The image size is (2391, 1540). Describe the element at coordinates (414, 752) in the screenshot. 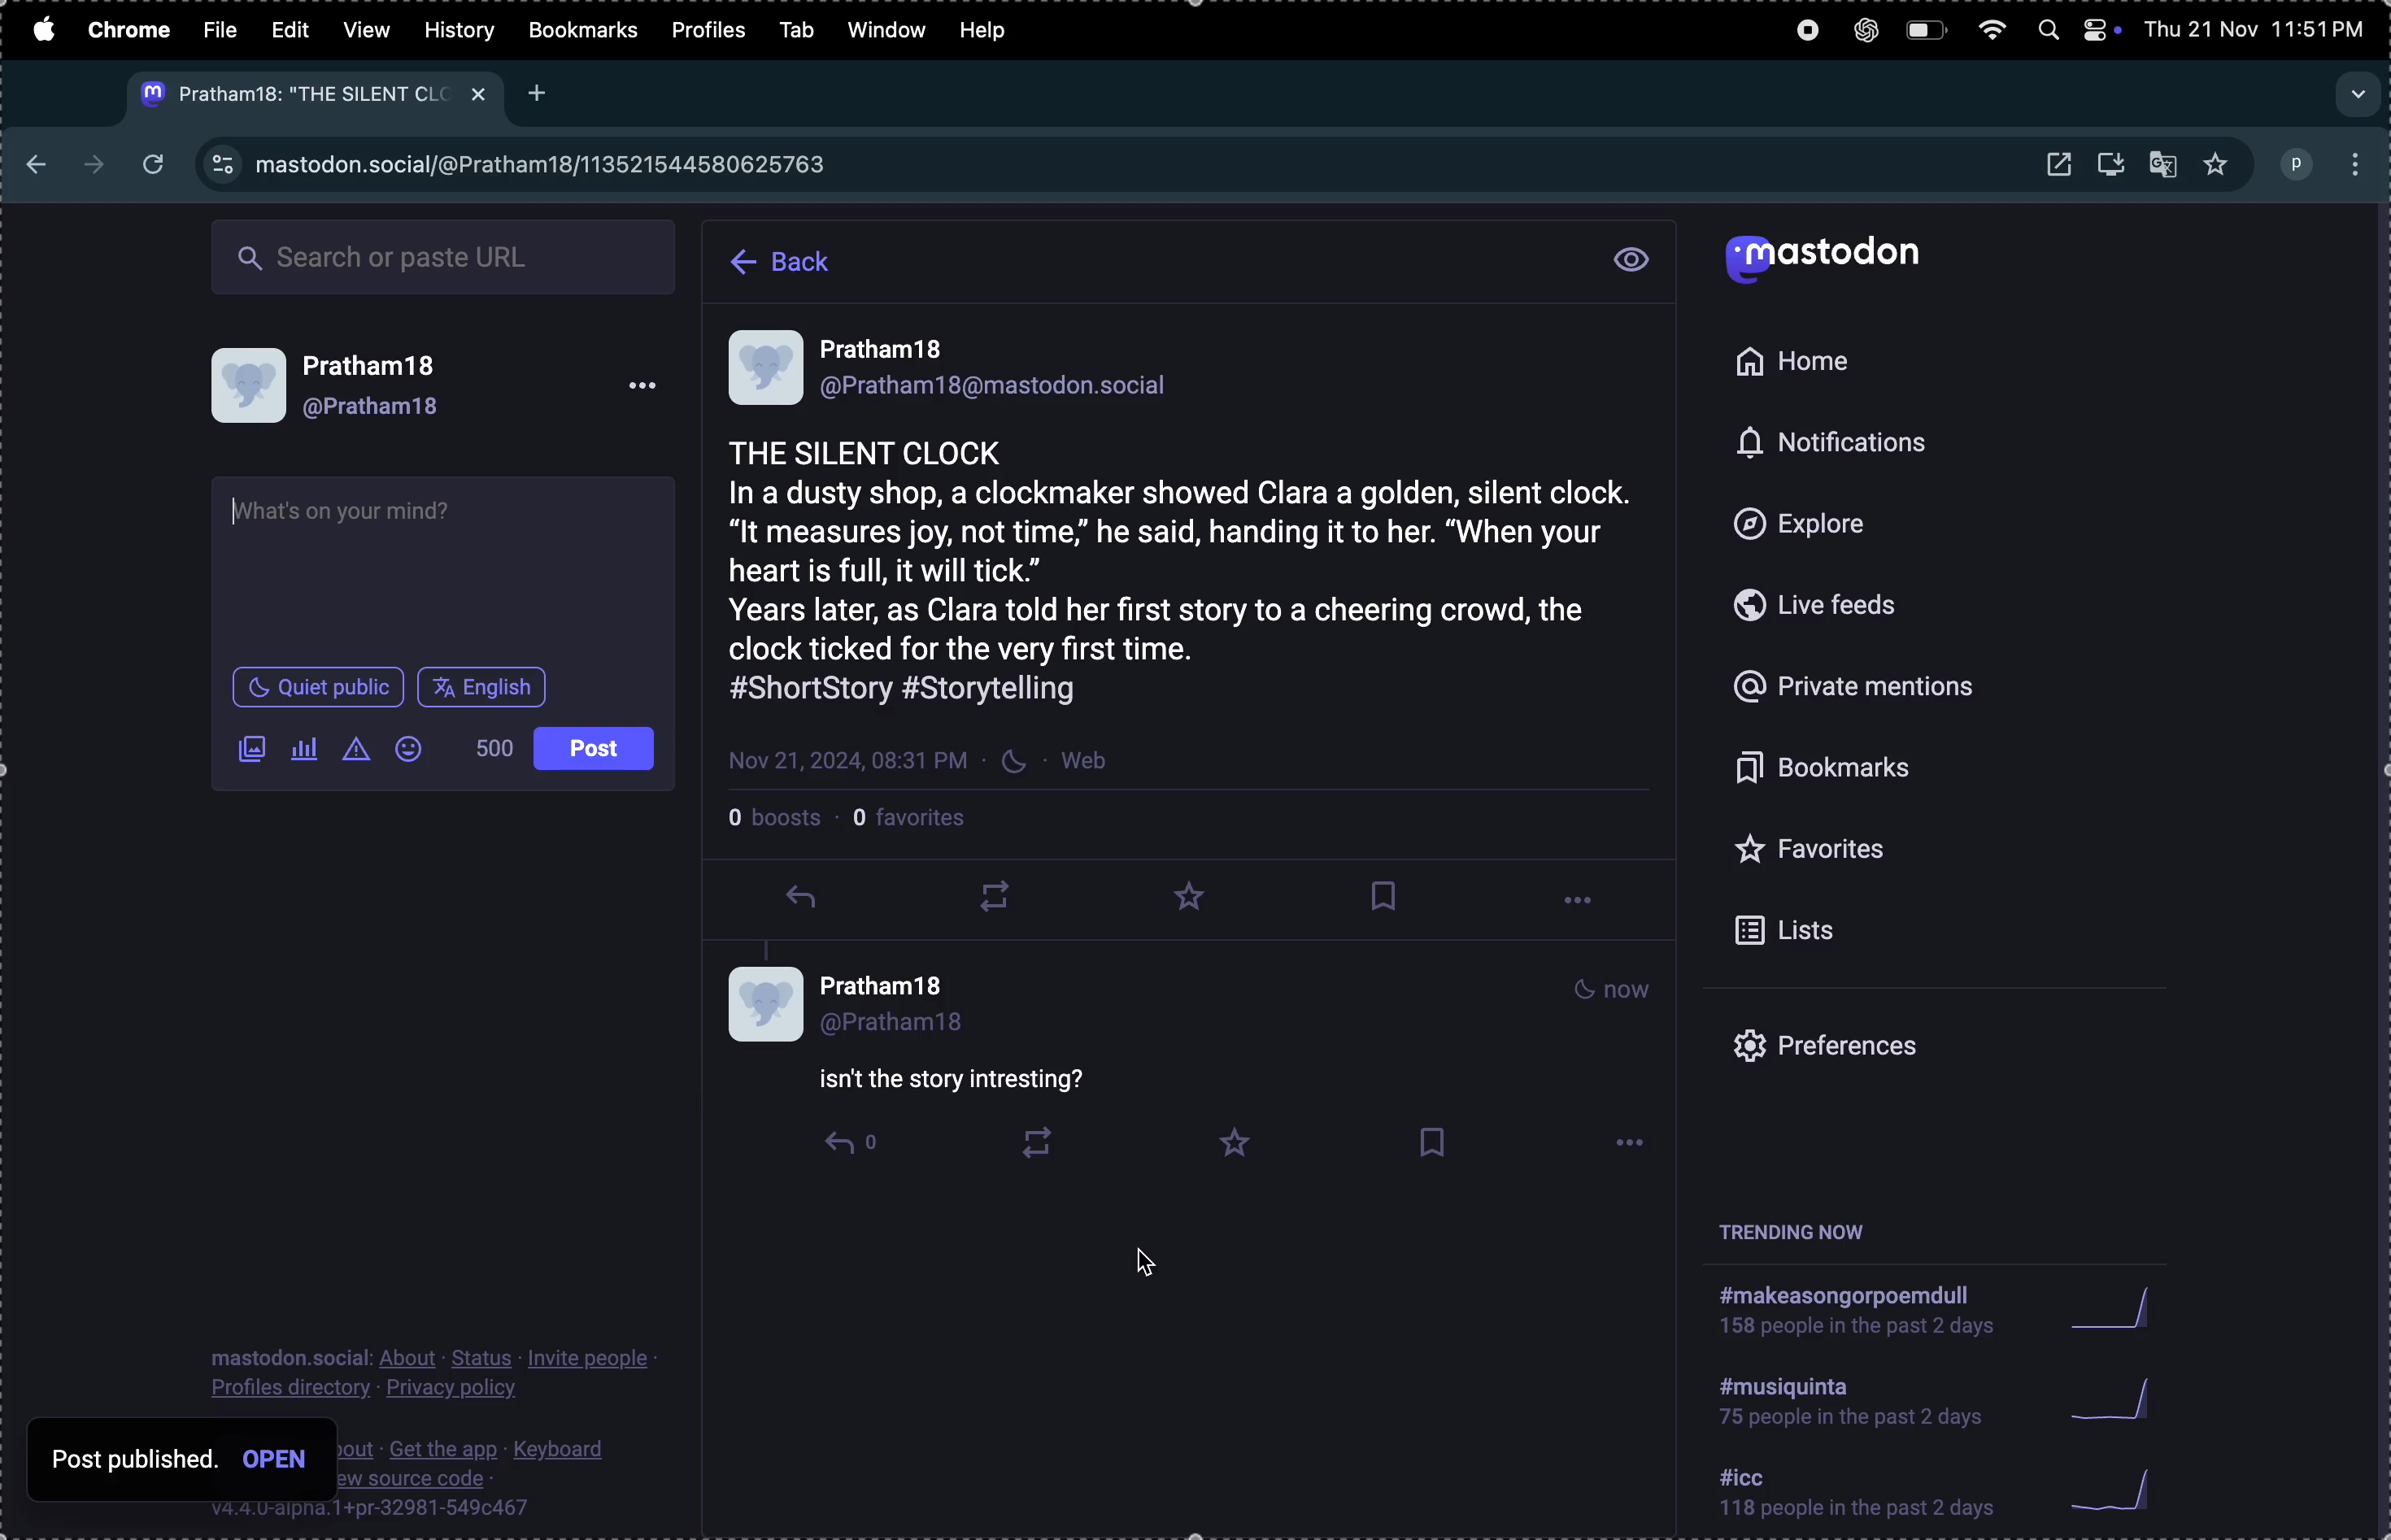

I see `add emoji` at that location.